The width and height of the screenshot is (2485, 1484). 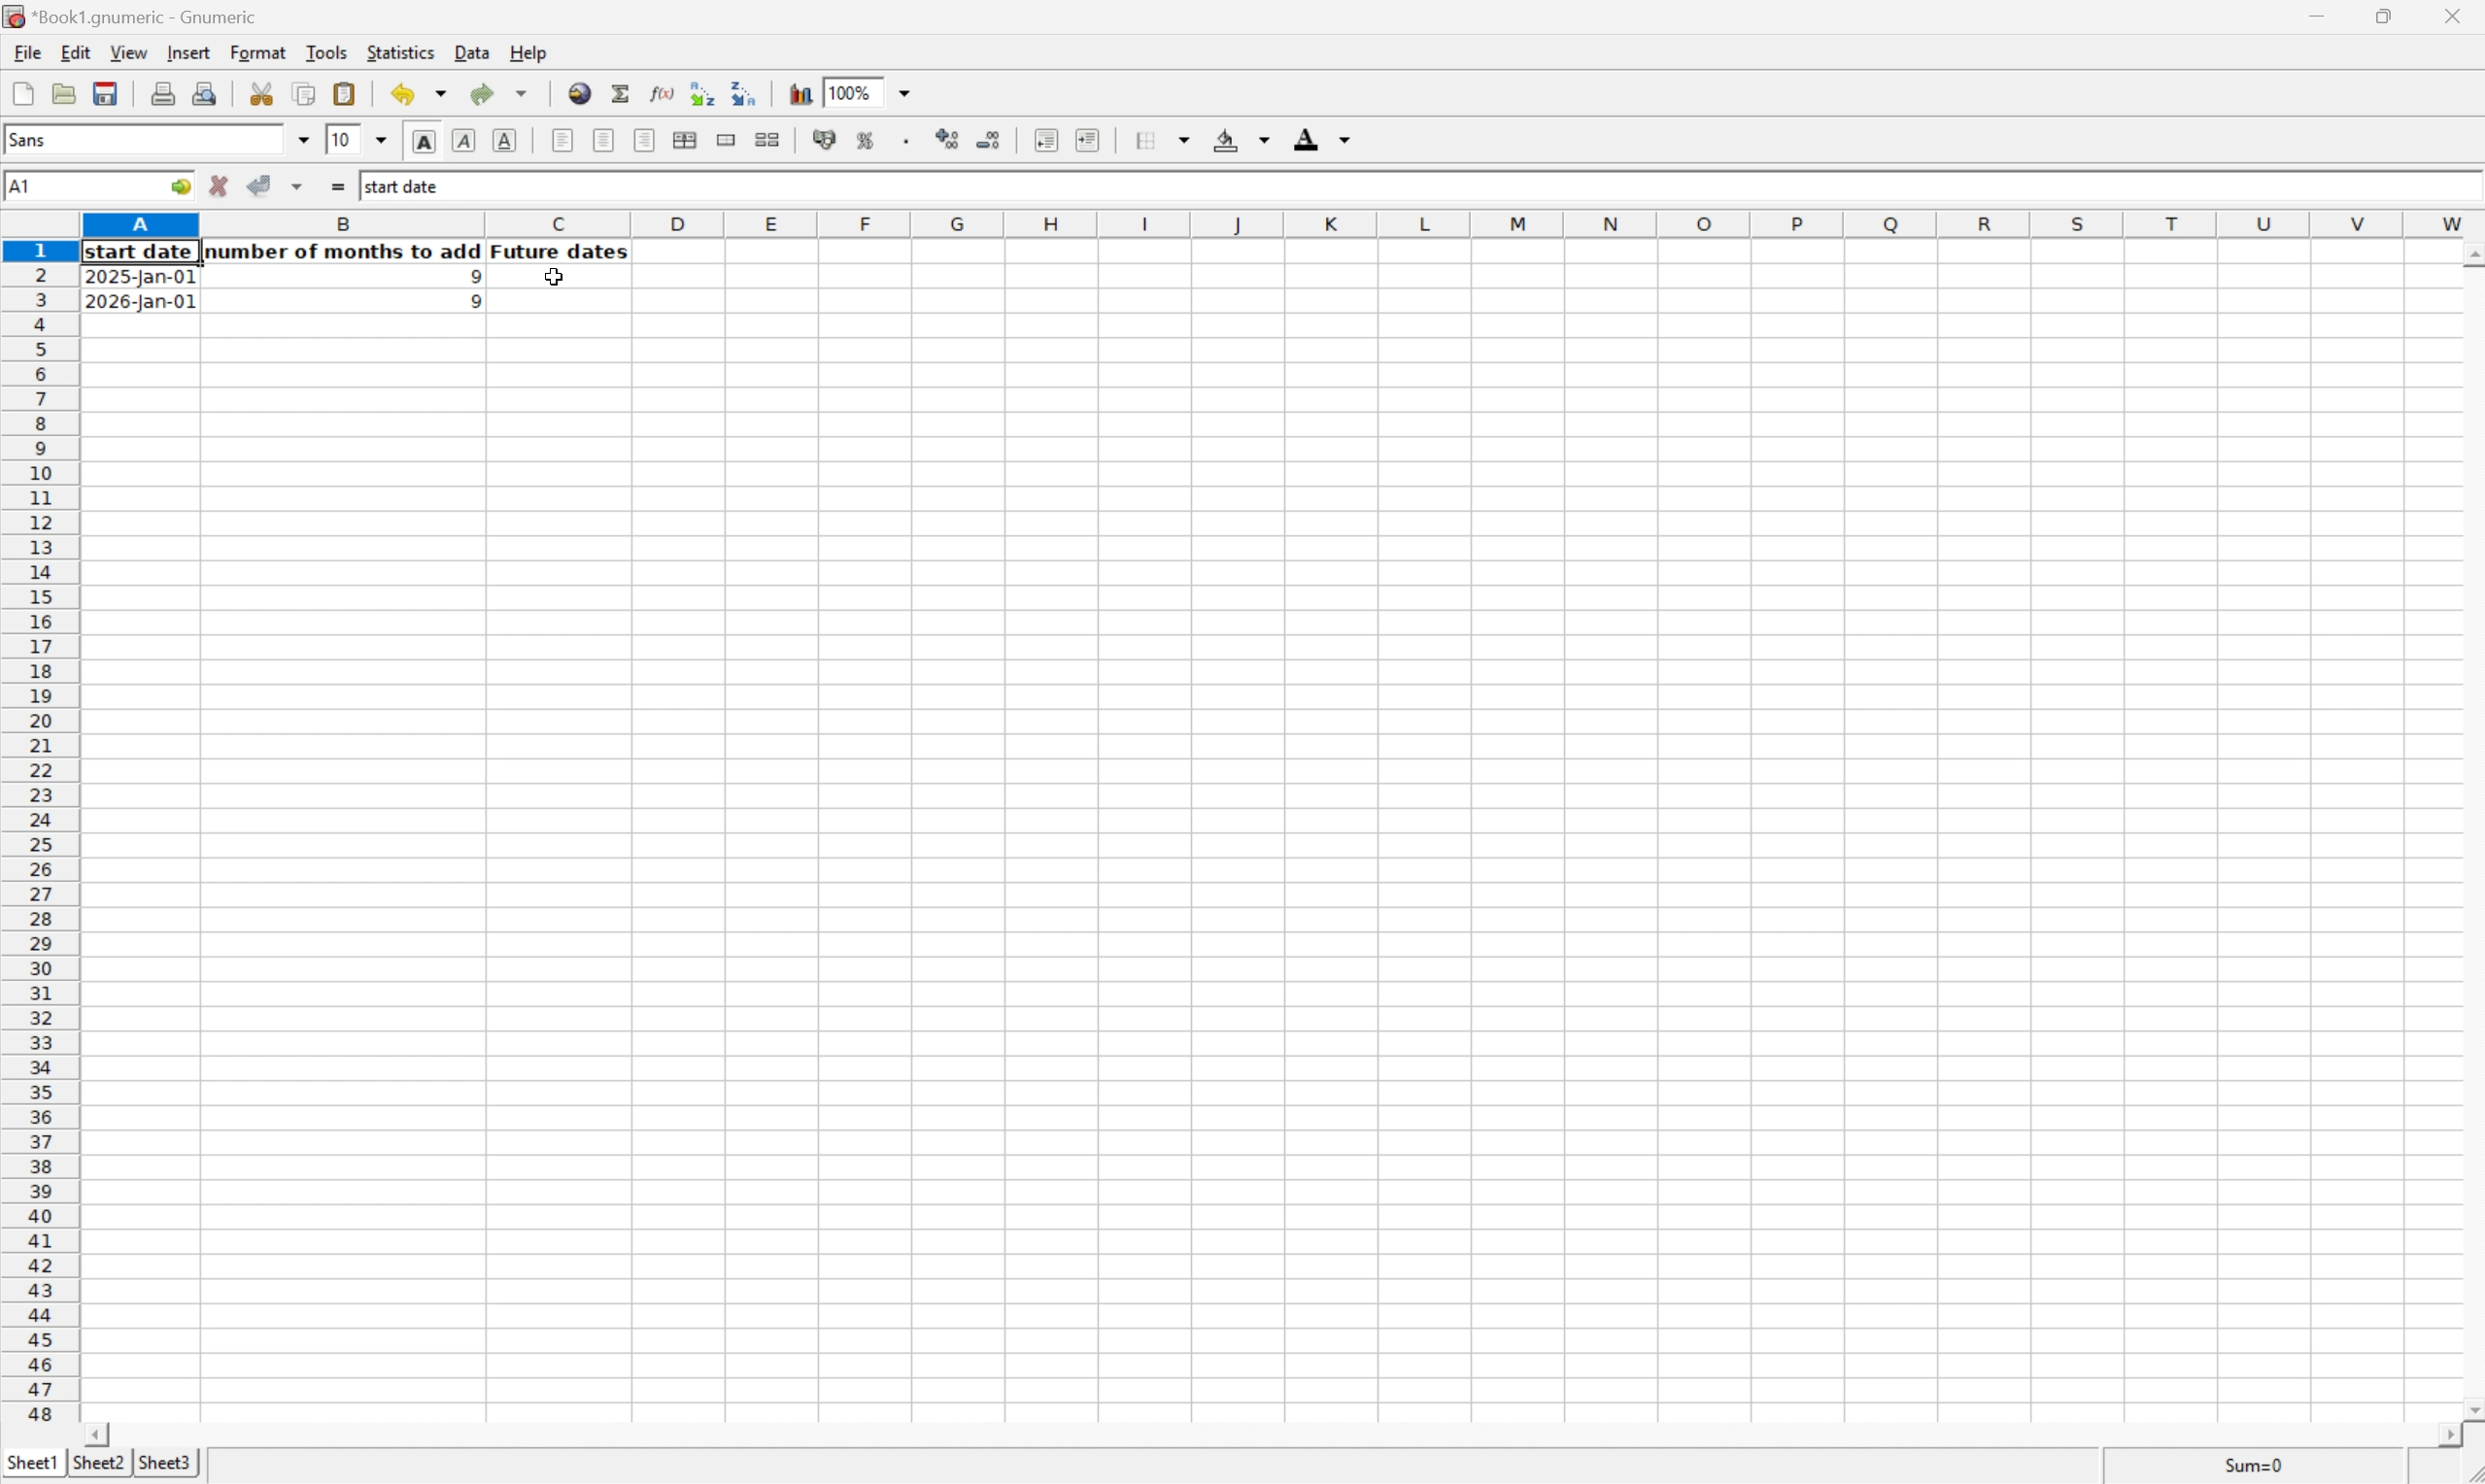 What do you see at coordinates (2455, 12) in the screenshot?
I see `Close` at bounding box center [2455, 12].